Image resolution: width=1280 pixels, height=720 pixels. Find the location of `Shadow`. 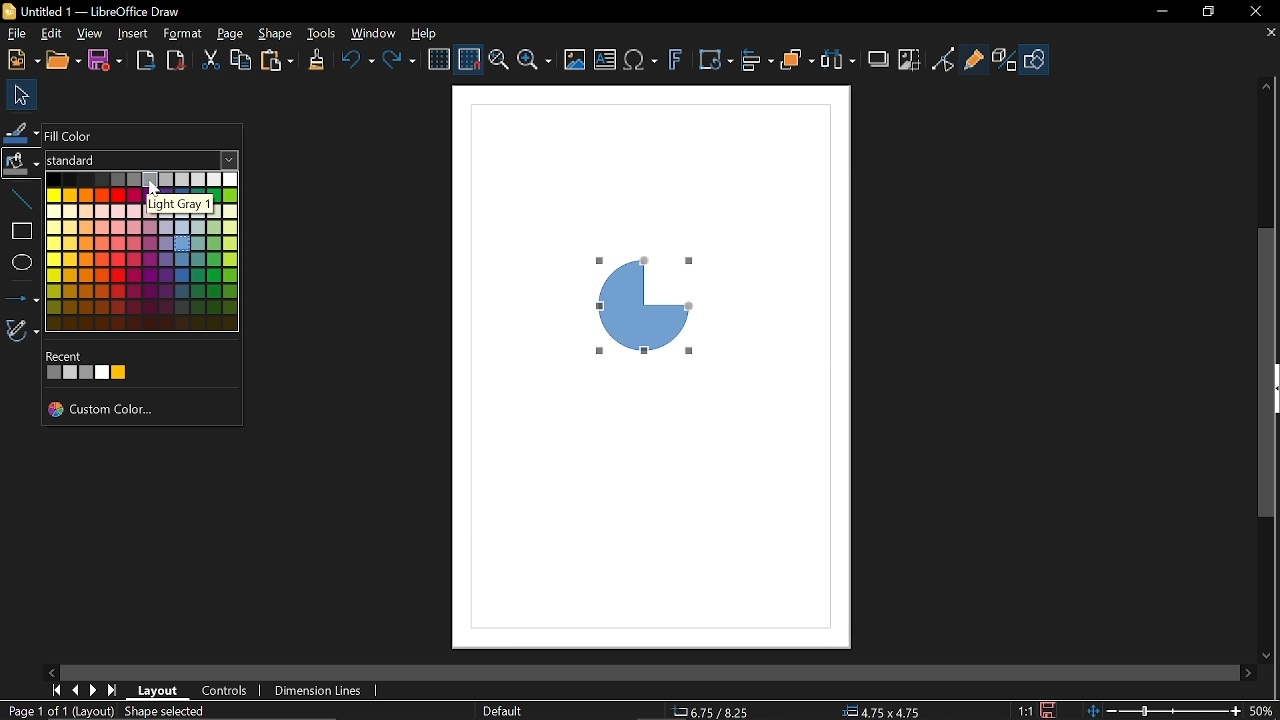

Shadow is located at coordinates (879, 63).